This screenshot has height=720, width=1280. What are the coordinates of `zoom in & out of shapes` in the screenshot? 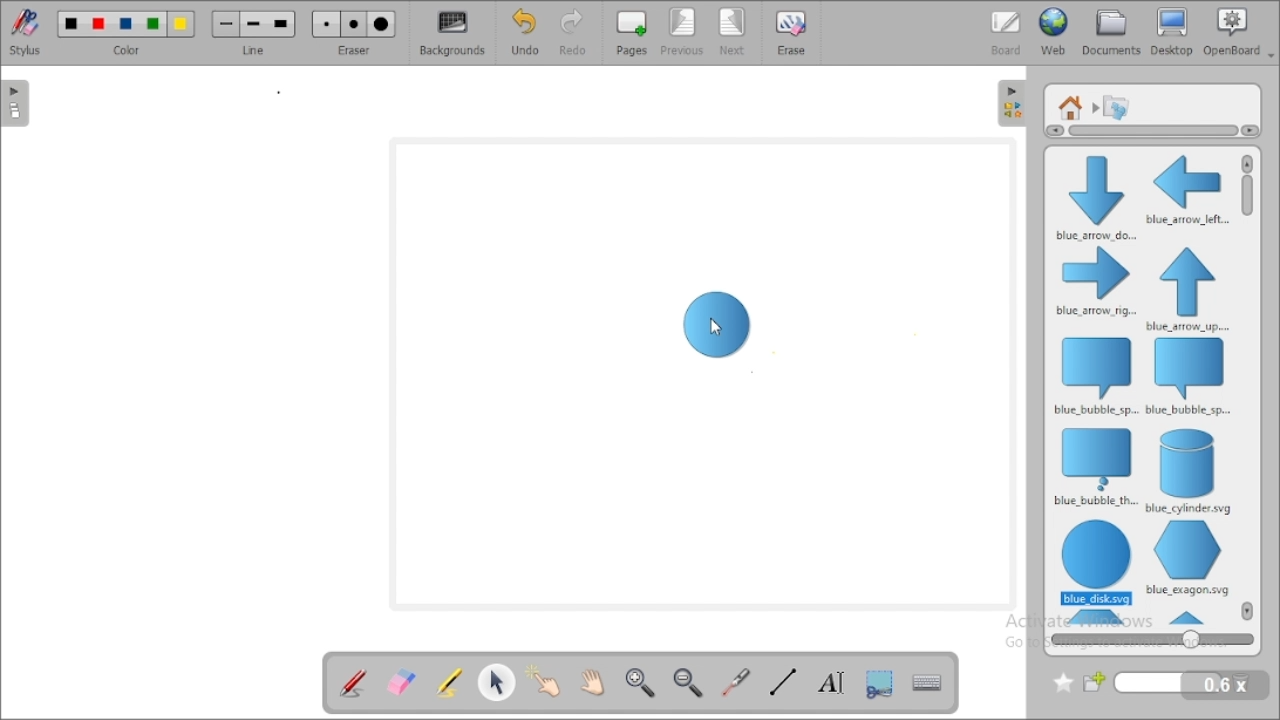 It's located at (1152, 639).